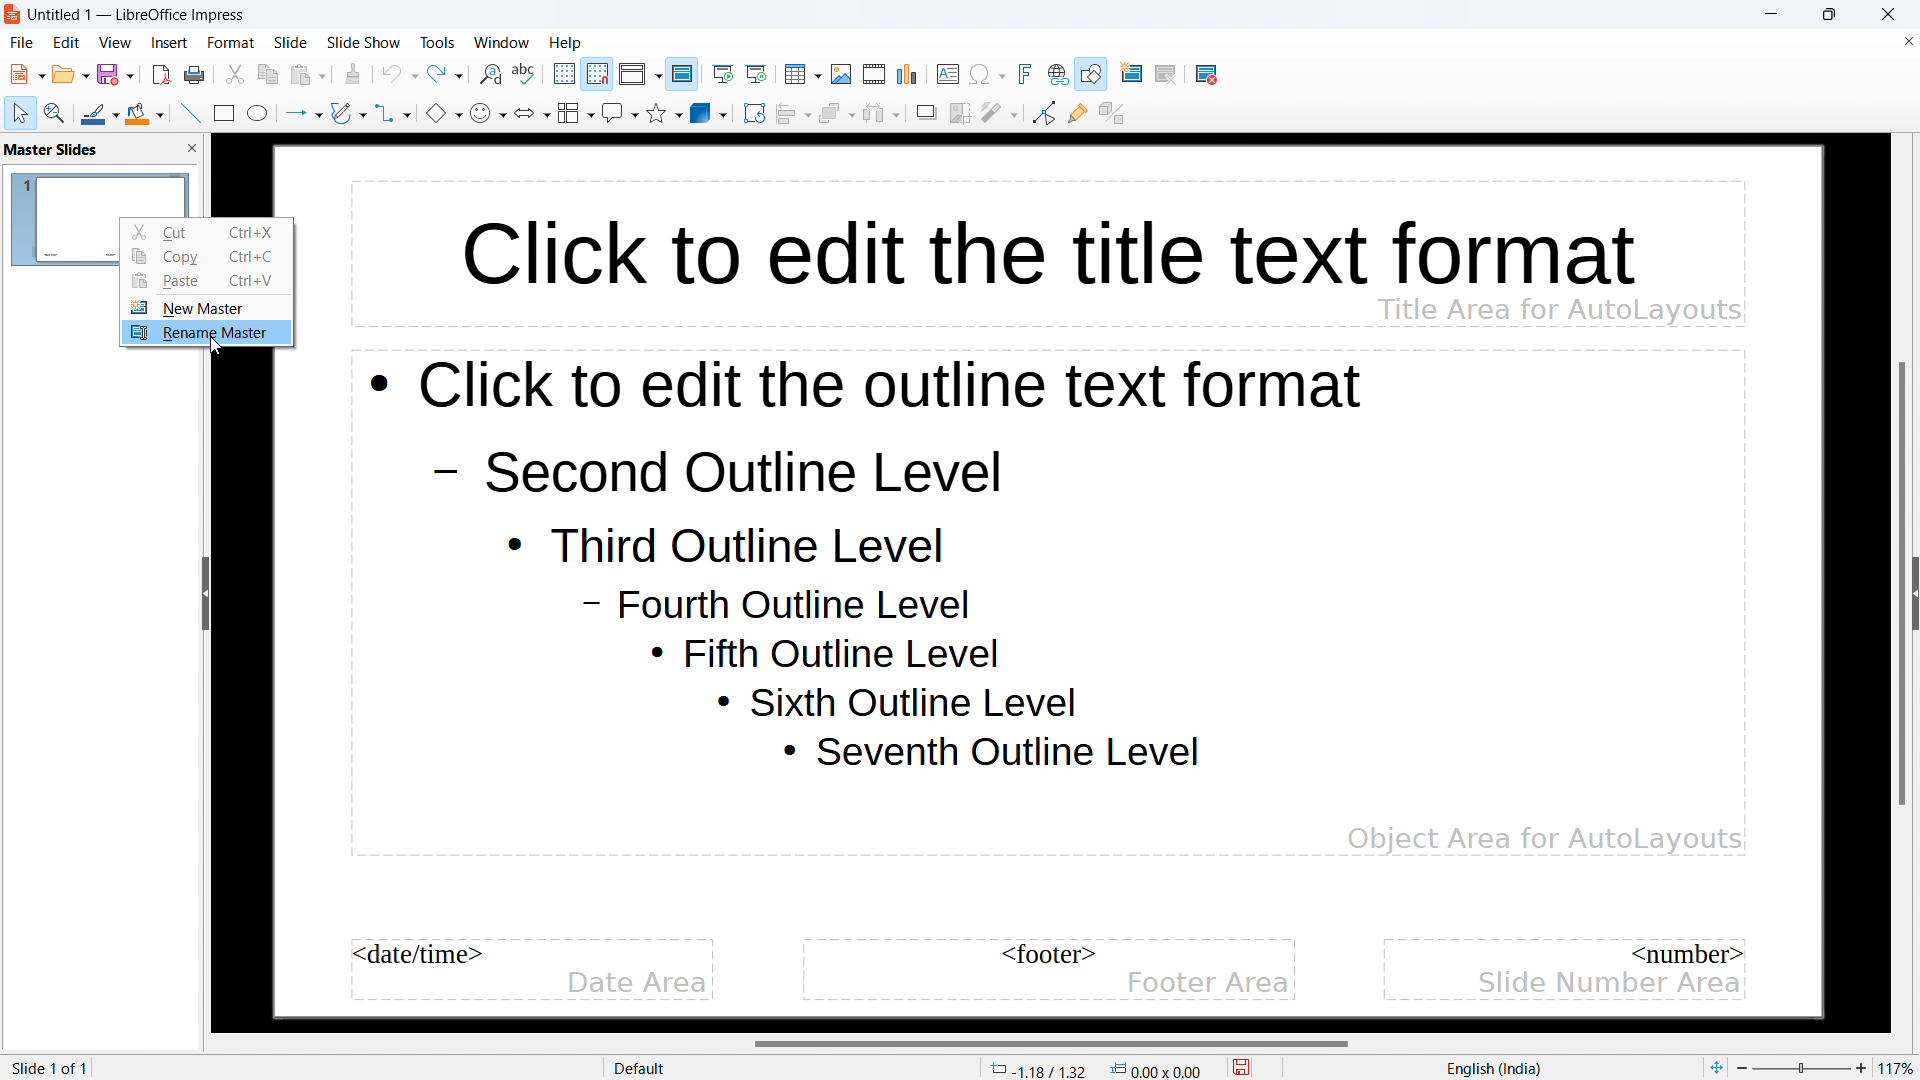 The height and width of the screenshot is (1080, 1920). What do you see at coordinates (832, 654) in the screenshot?
I see `Fifth outline level` at bounding box center [832, 654].